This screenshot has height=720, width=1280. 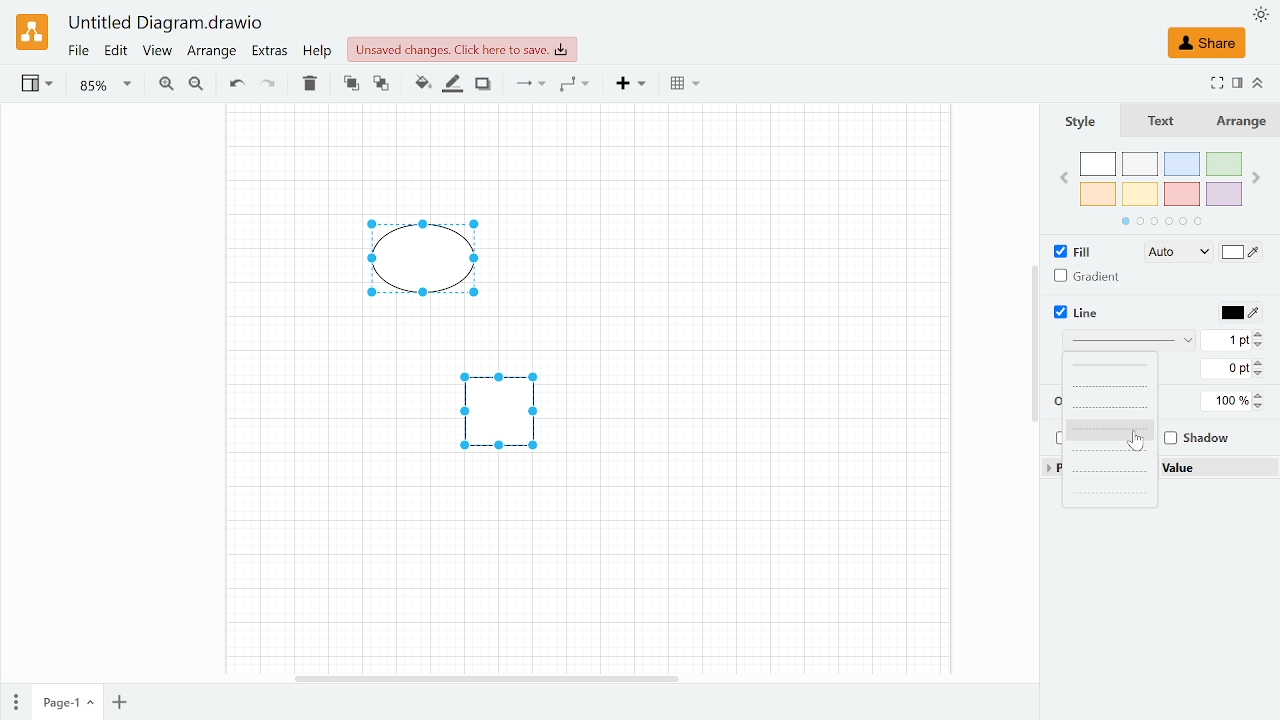 What do you see at coordinates (1226, 401) in the screenshot?
I see `Opacity` at bounding box center [1226, 401].